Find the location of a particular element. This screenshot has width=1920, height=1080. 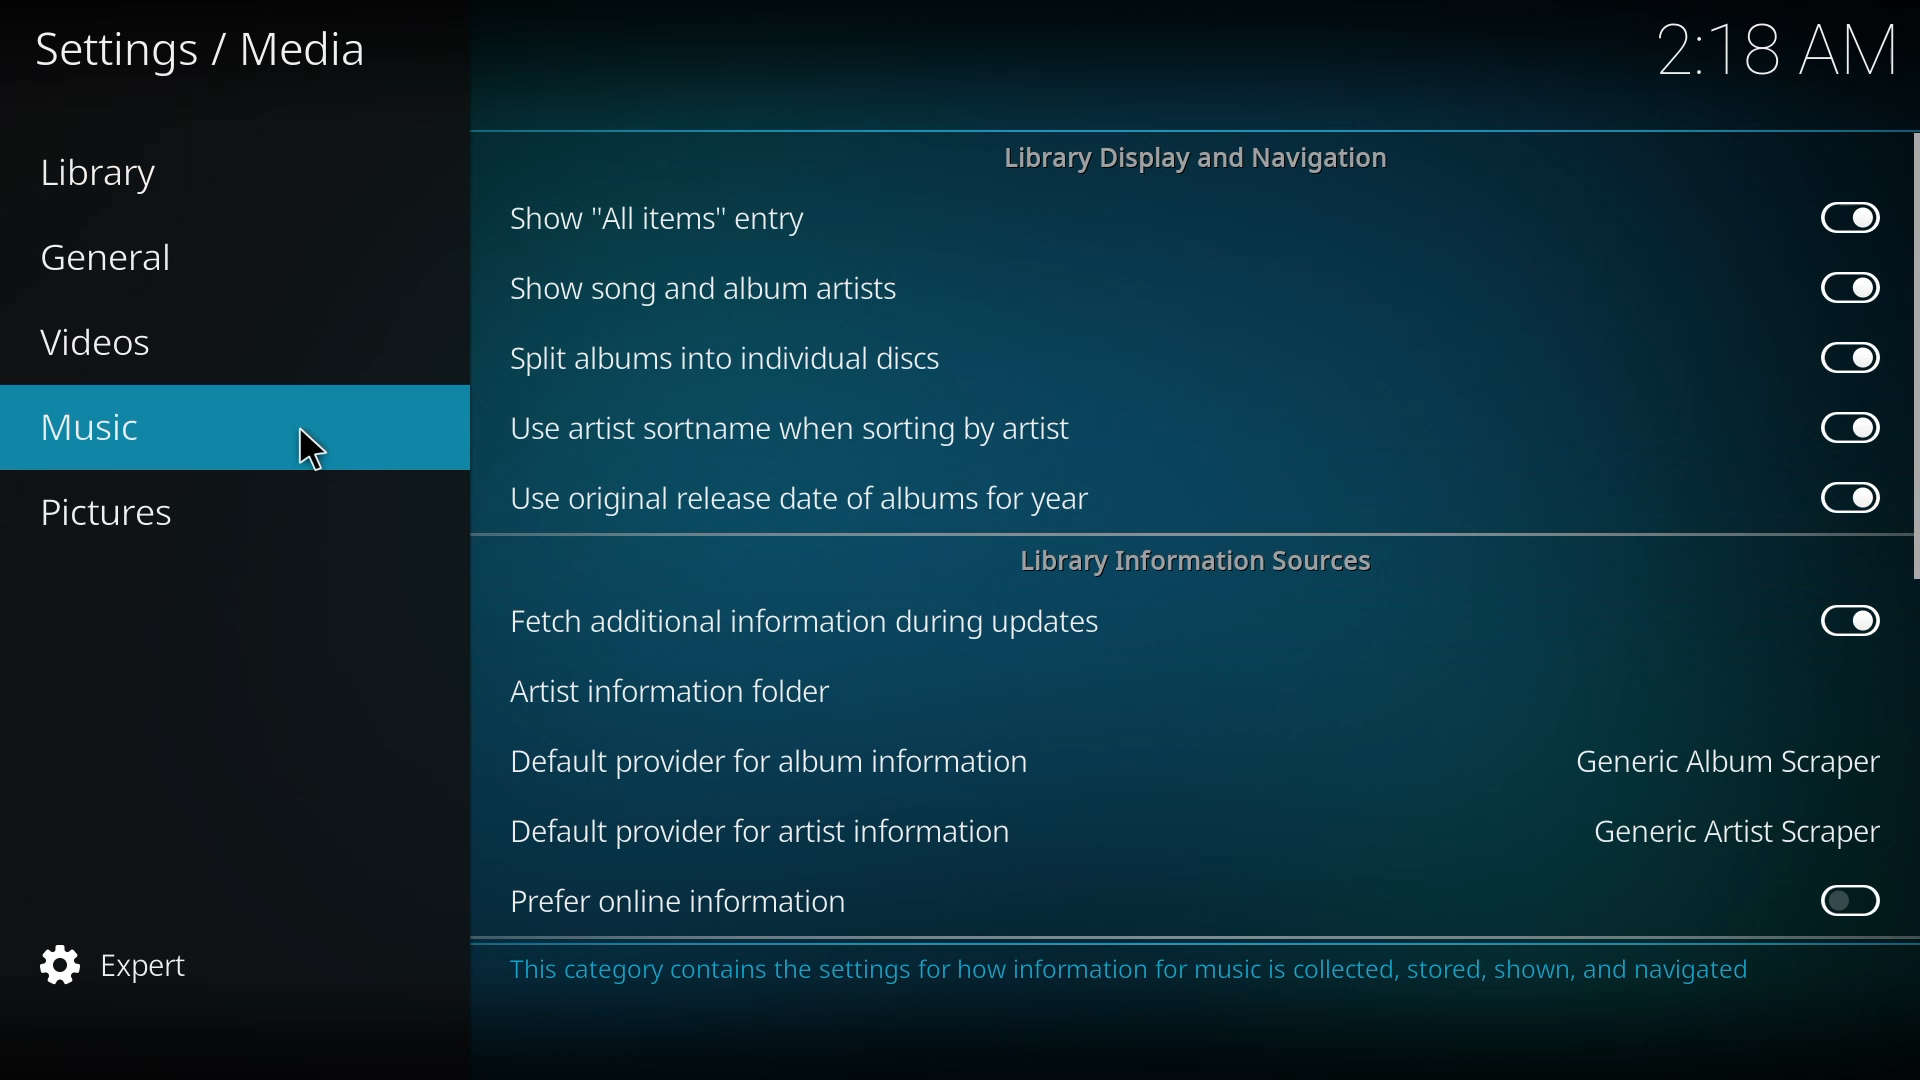

pictures is located at coordinates (121, 515).